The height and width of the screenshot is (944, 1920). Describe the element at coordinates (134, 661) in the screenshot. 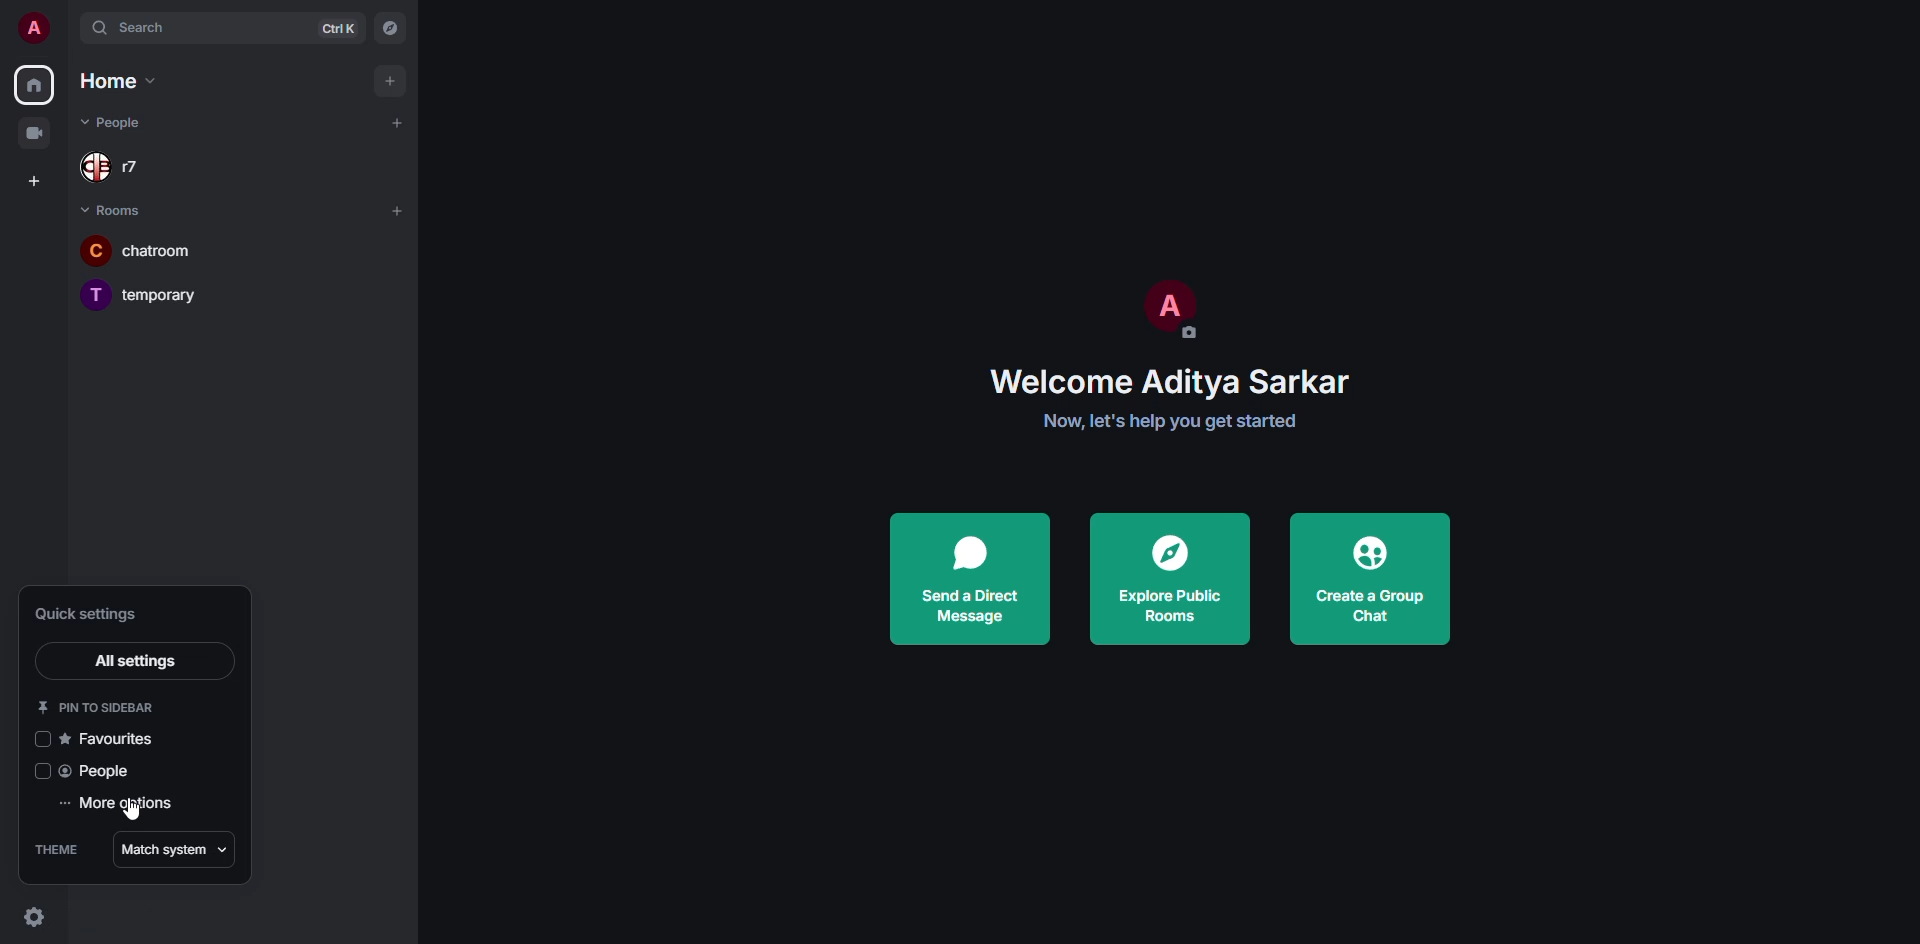

I see `all settings` at that location.